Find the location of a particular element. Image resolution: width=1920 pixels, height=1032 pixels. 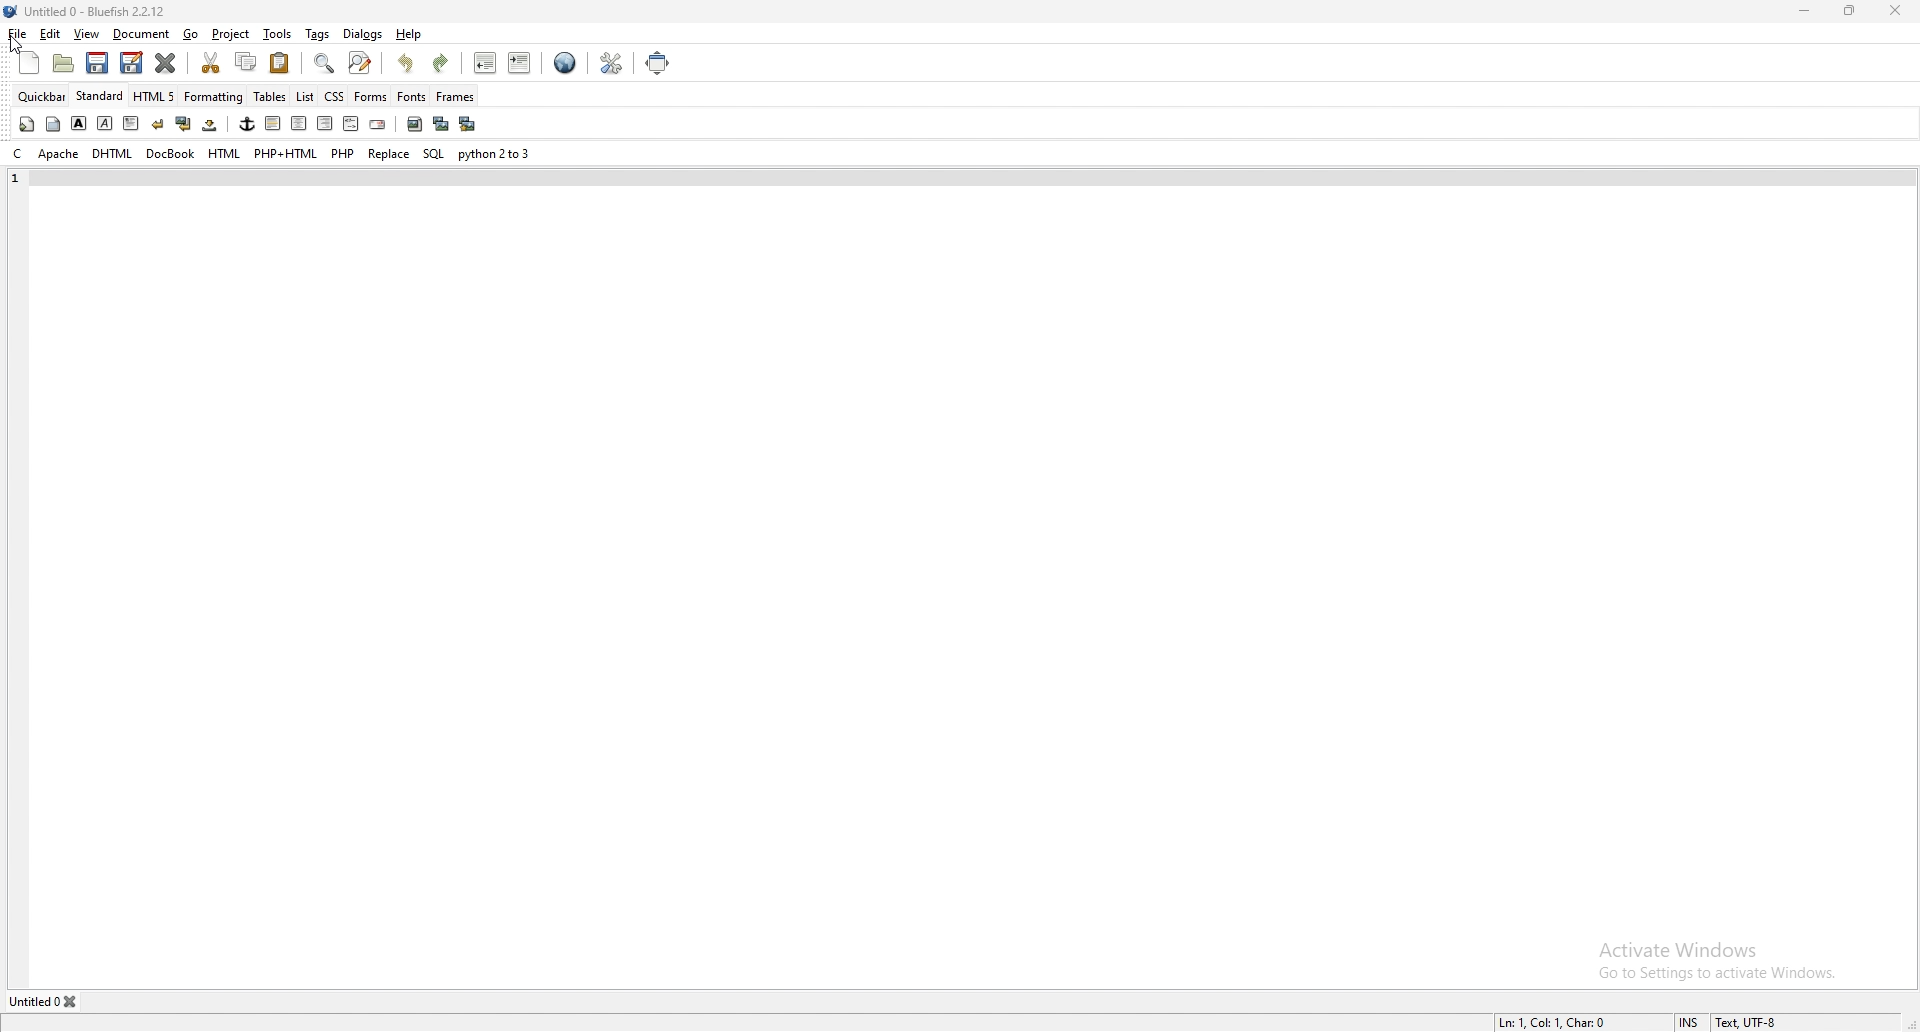

italic is located at coordinates (106, 124).